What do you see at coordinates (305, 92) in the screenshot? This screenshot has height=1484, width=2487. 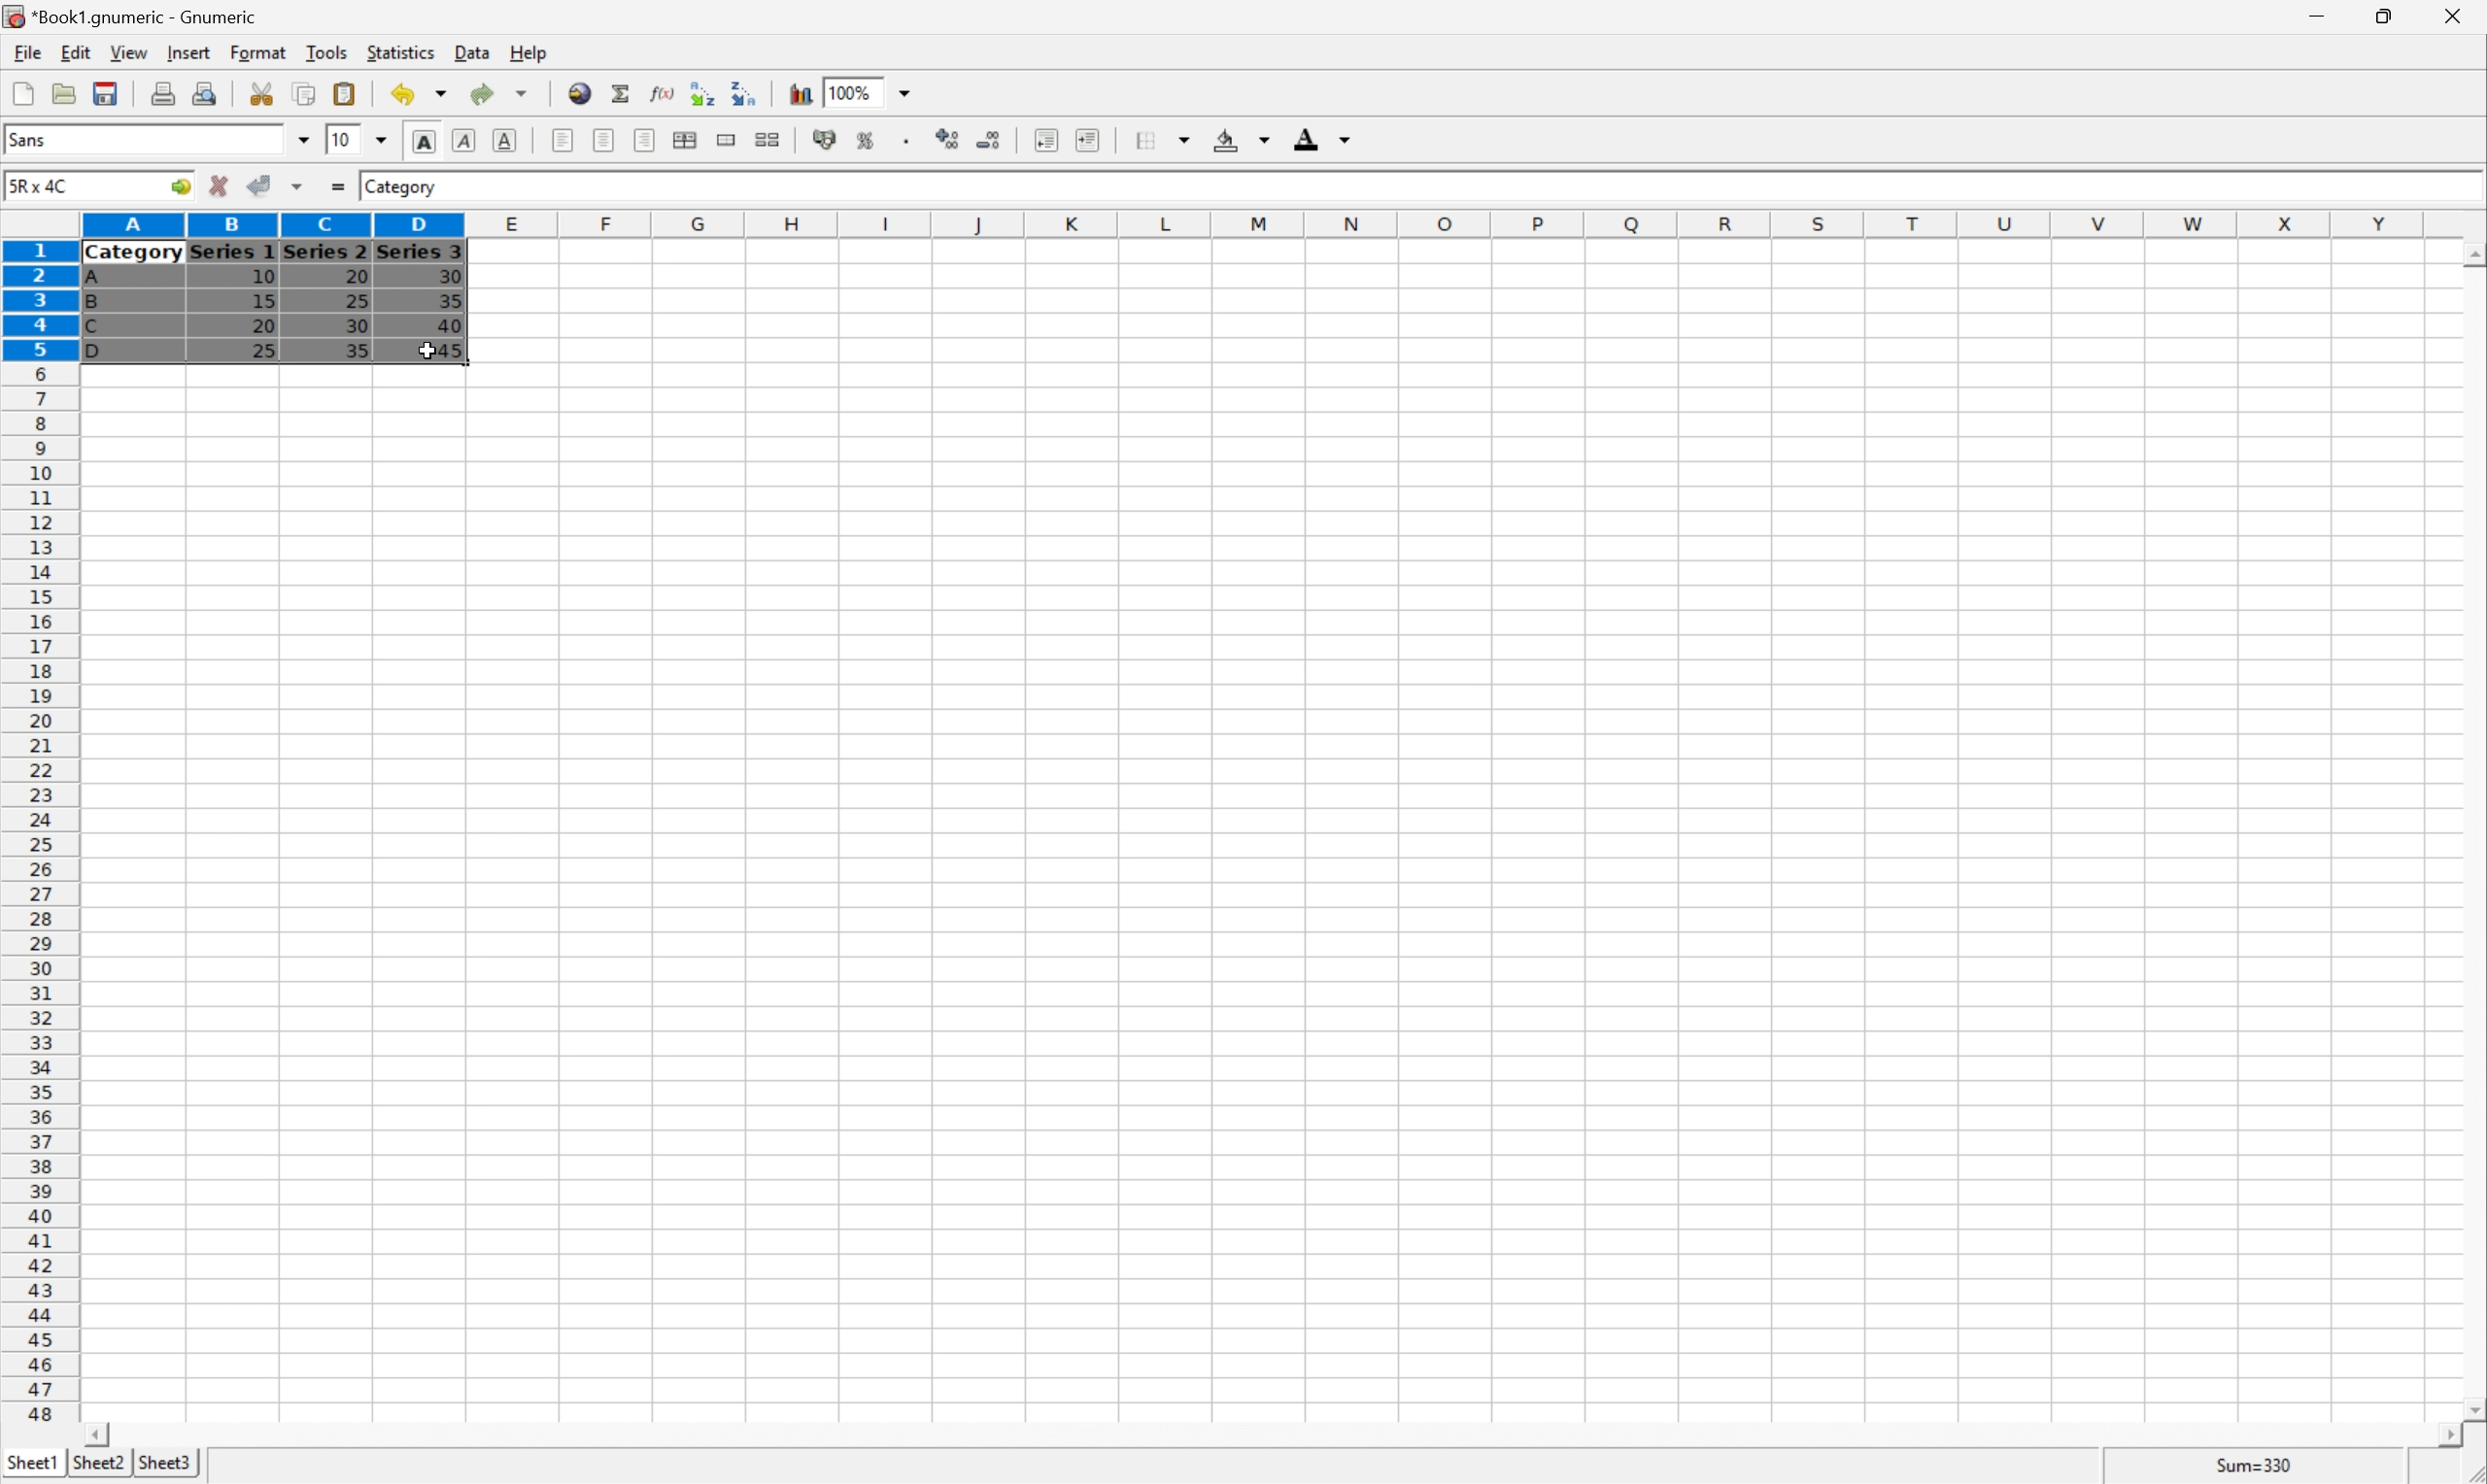 I see `Copy selection` at bounding box center [305, 92].